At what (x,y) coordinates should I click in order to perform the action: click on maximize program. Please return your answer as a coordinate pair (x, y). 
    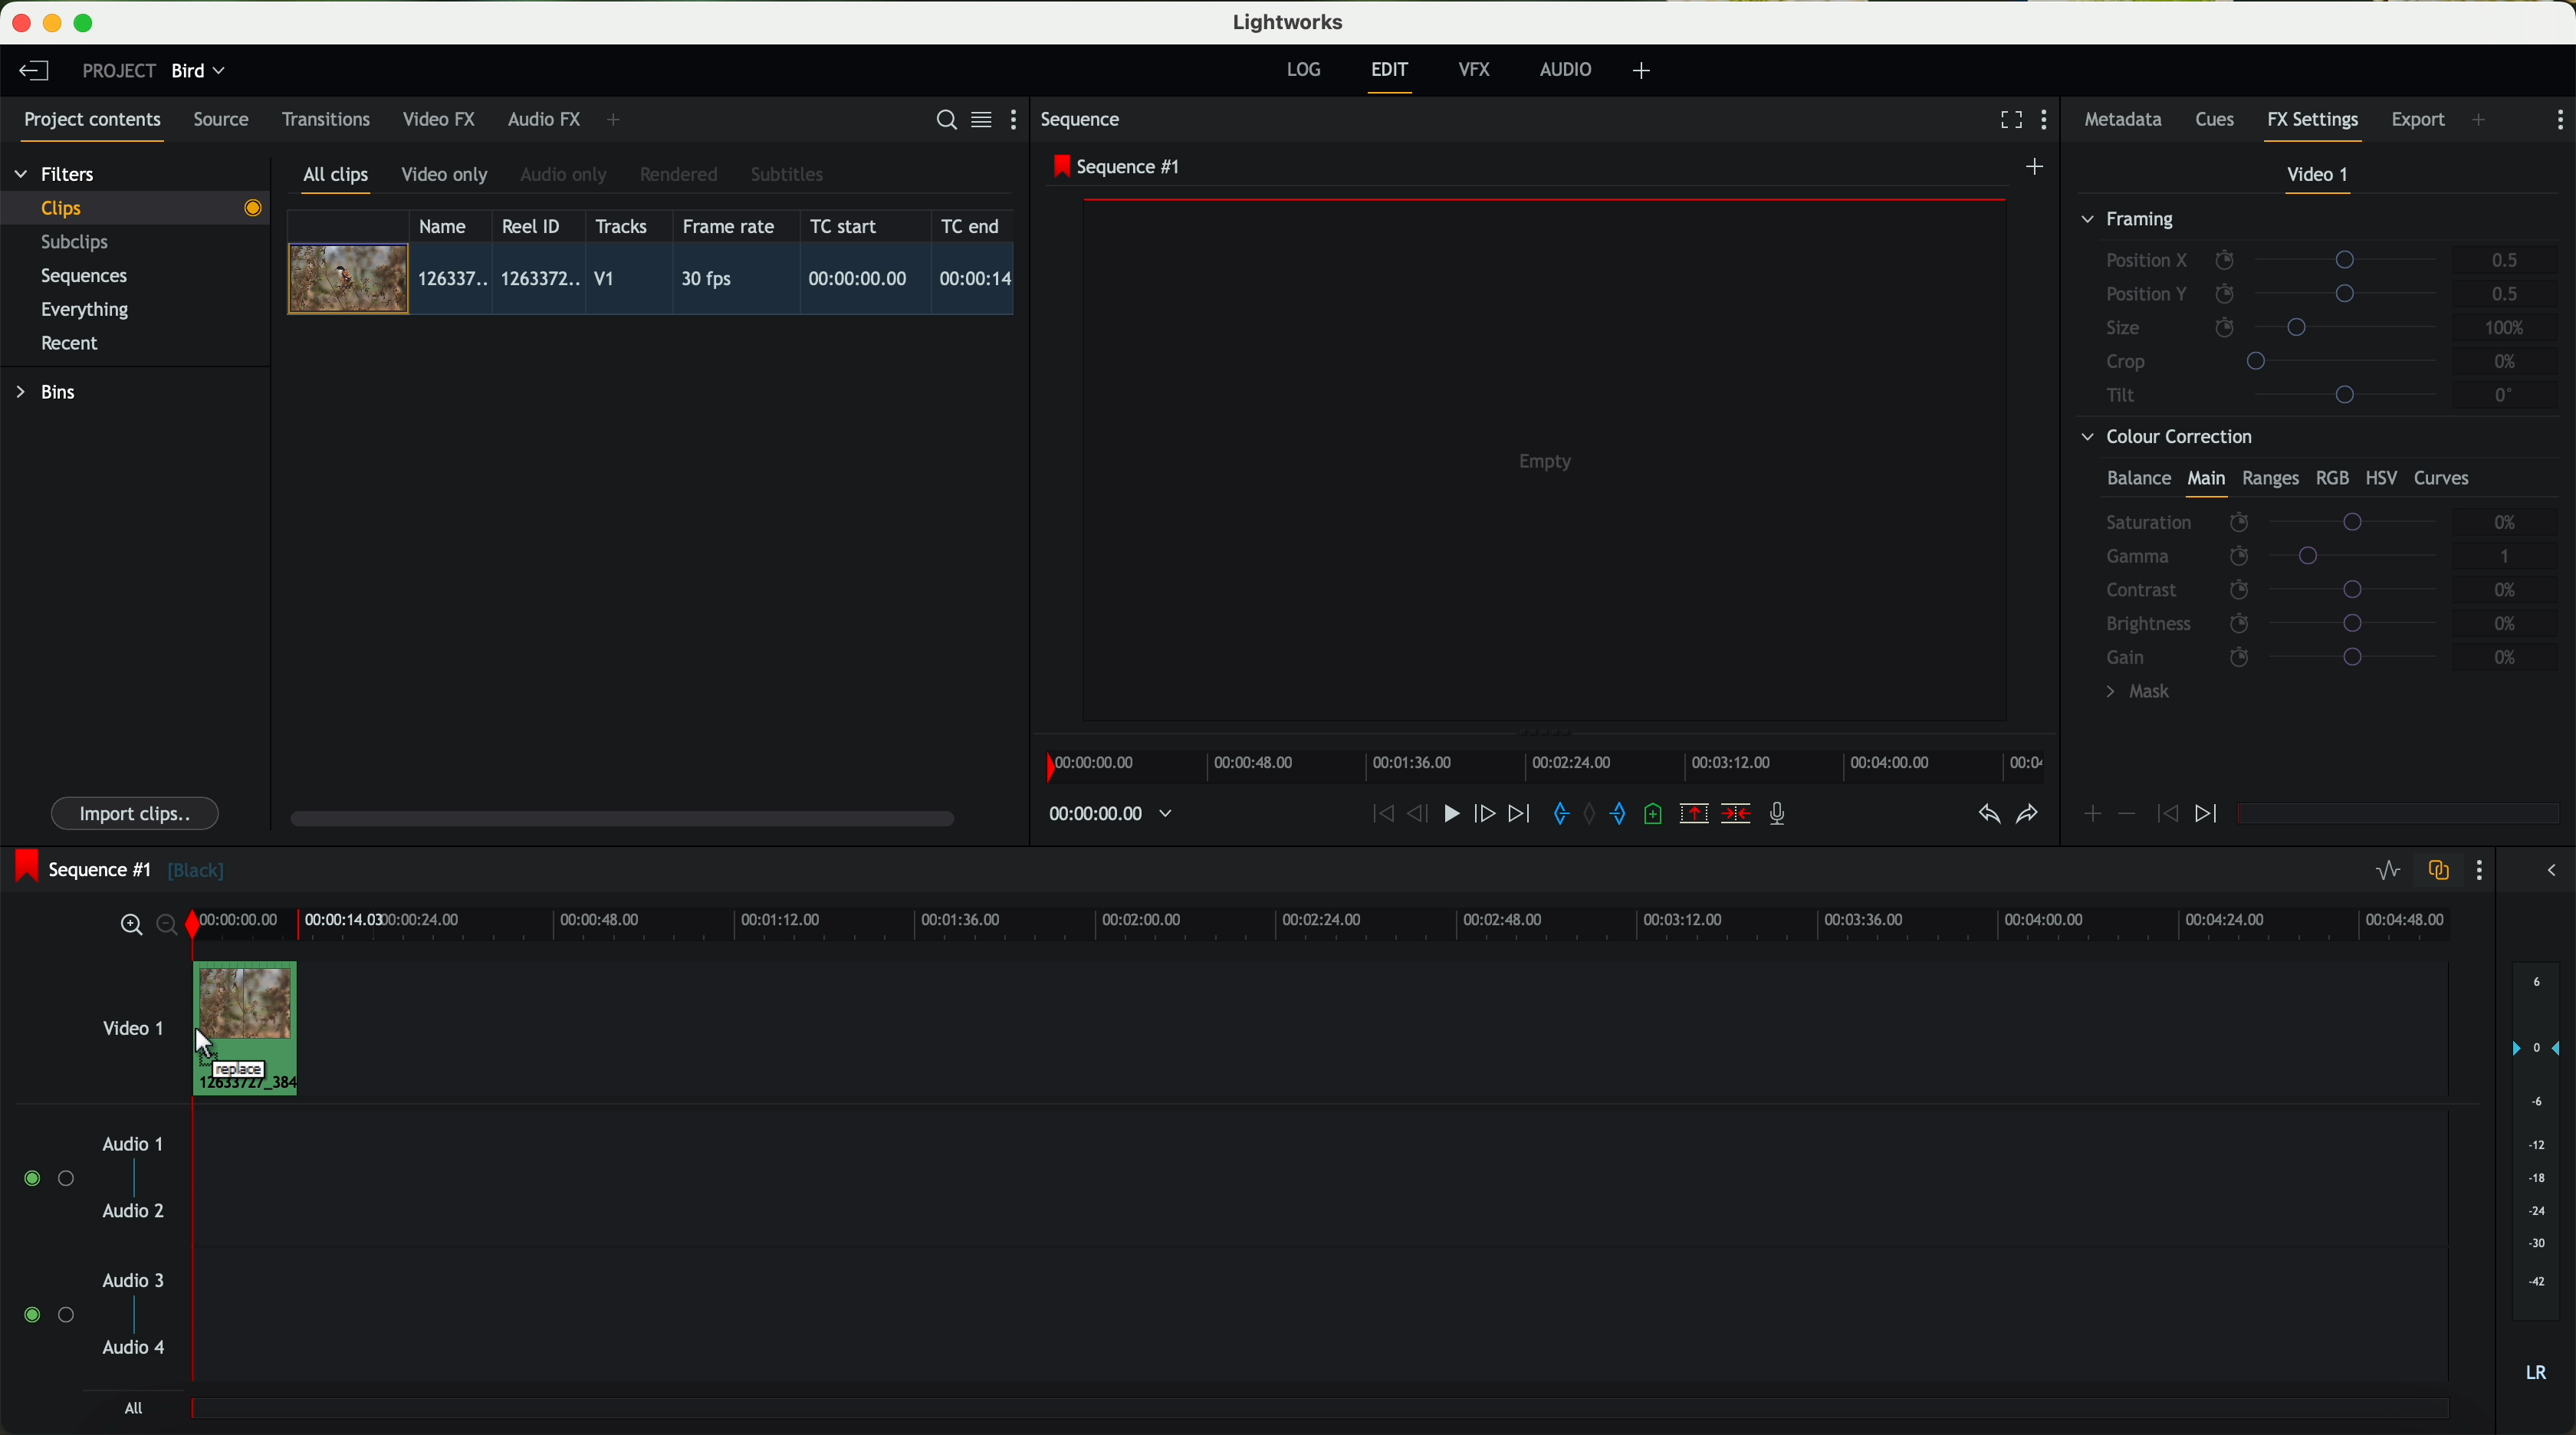
    Looking at the image, I should click on (87, 24).